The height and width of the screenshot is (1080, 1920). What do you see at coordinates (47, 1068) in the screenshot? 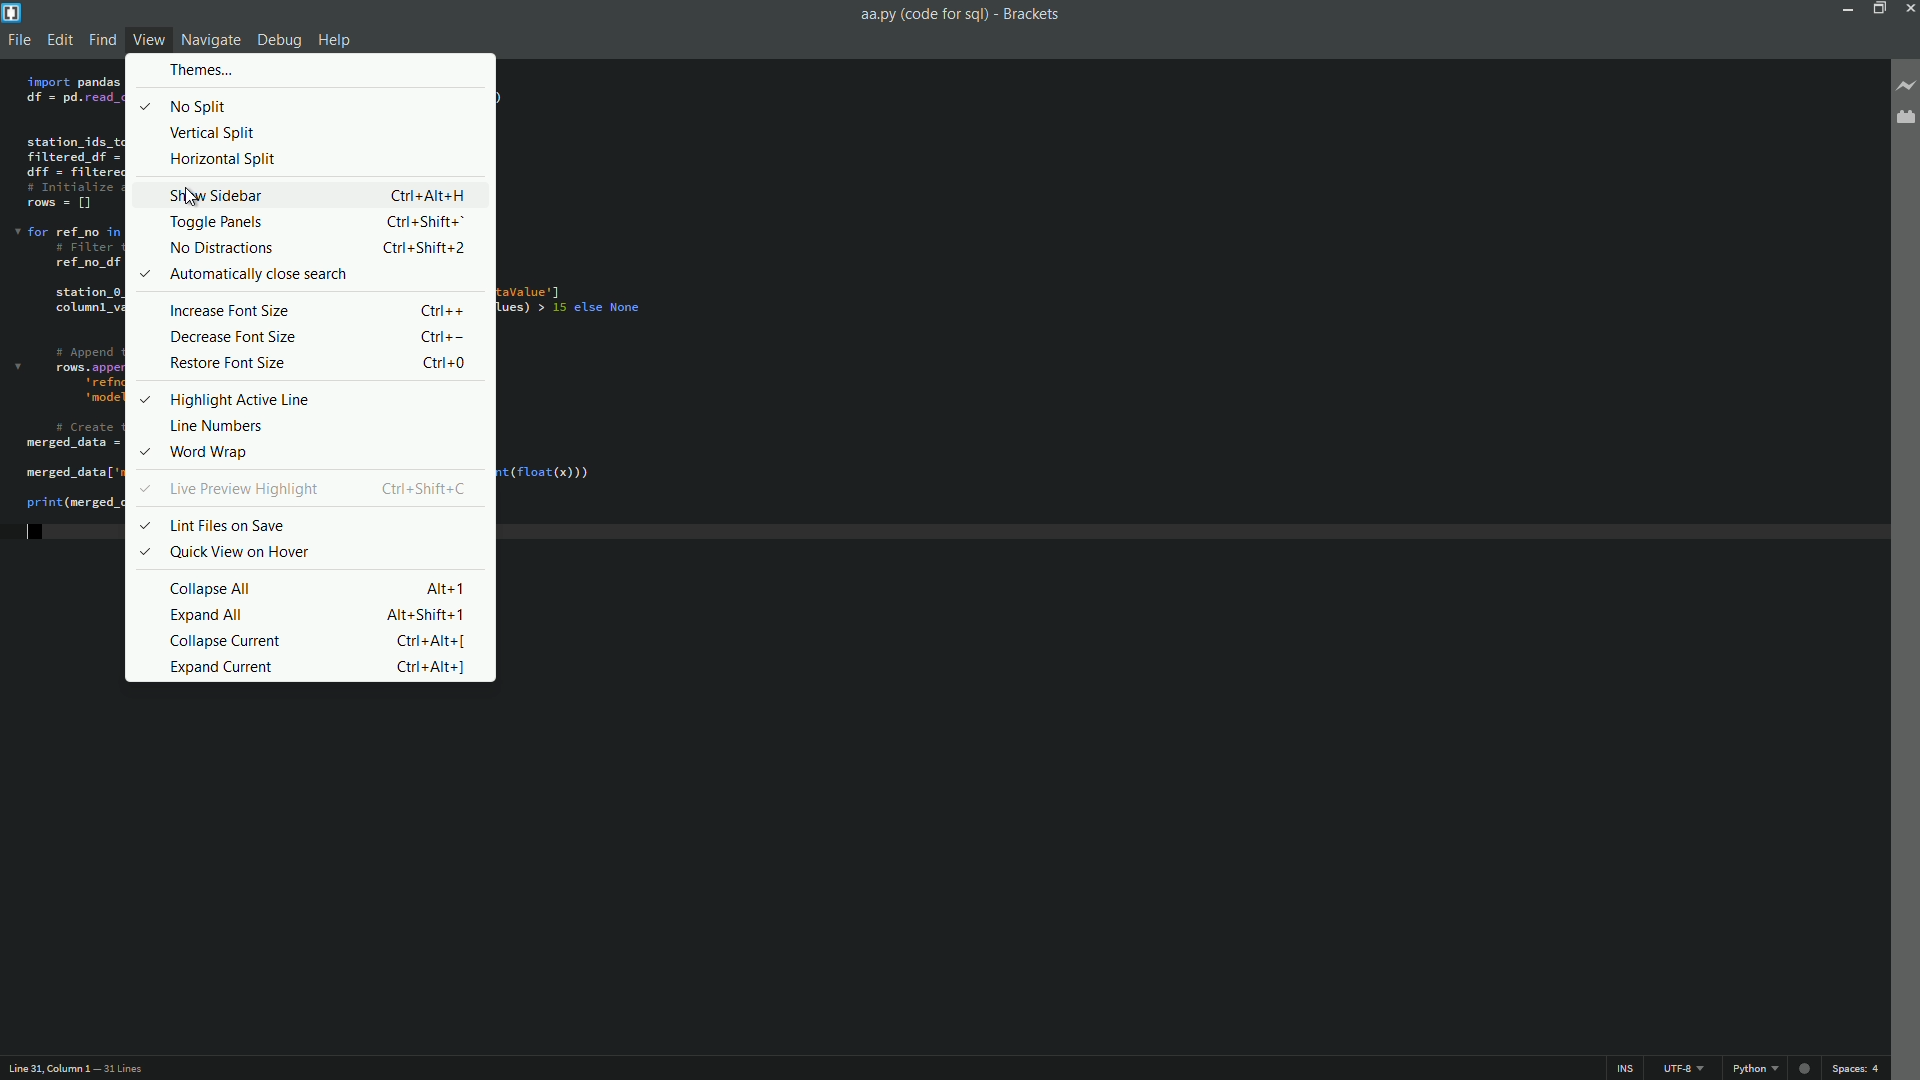
I see `cursor position` at bounding box center [47, 1068].